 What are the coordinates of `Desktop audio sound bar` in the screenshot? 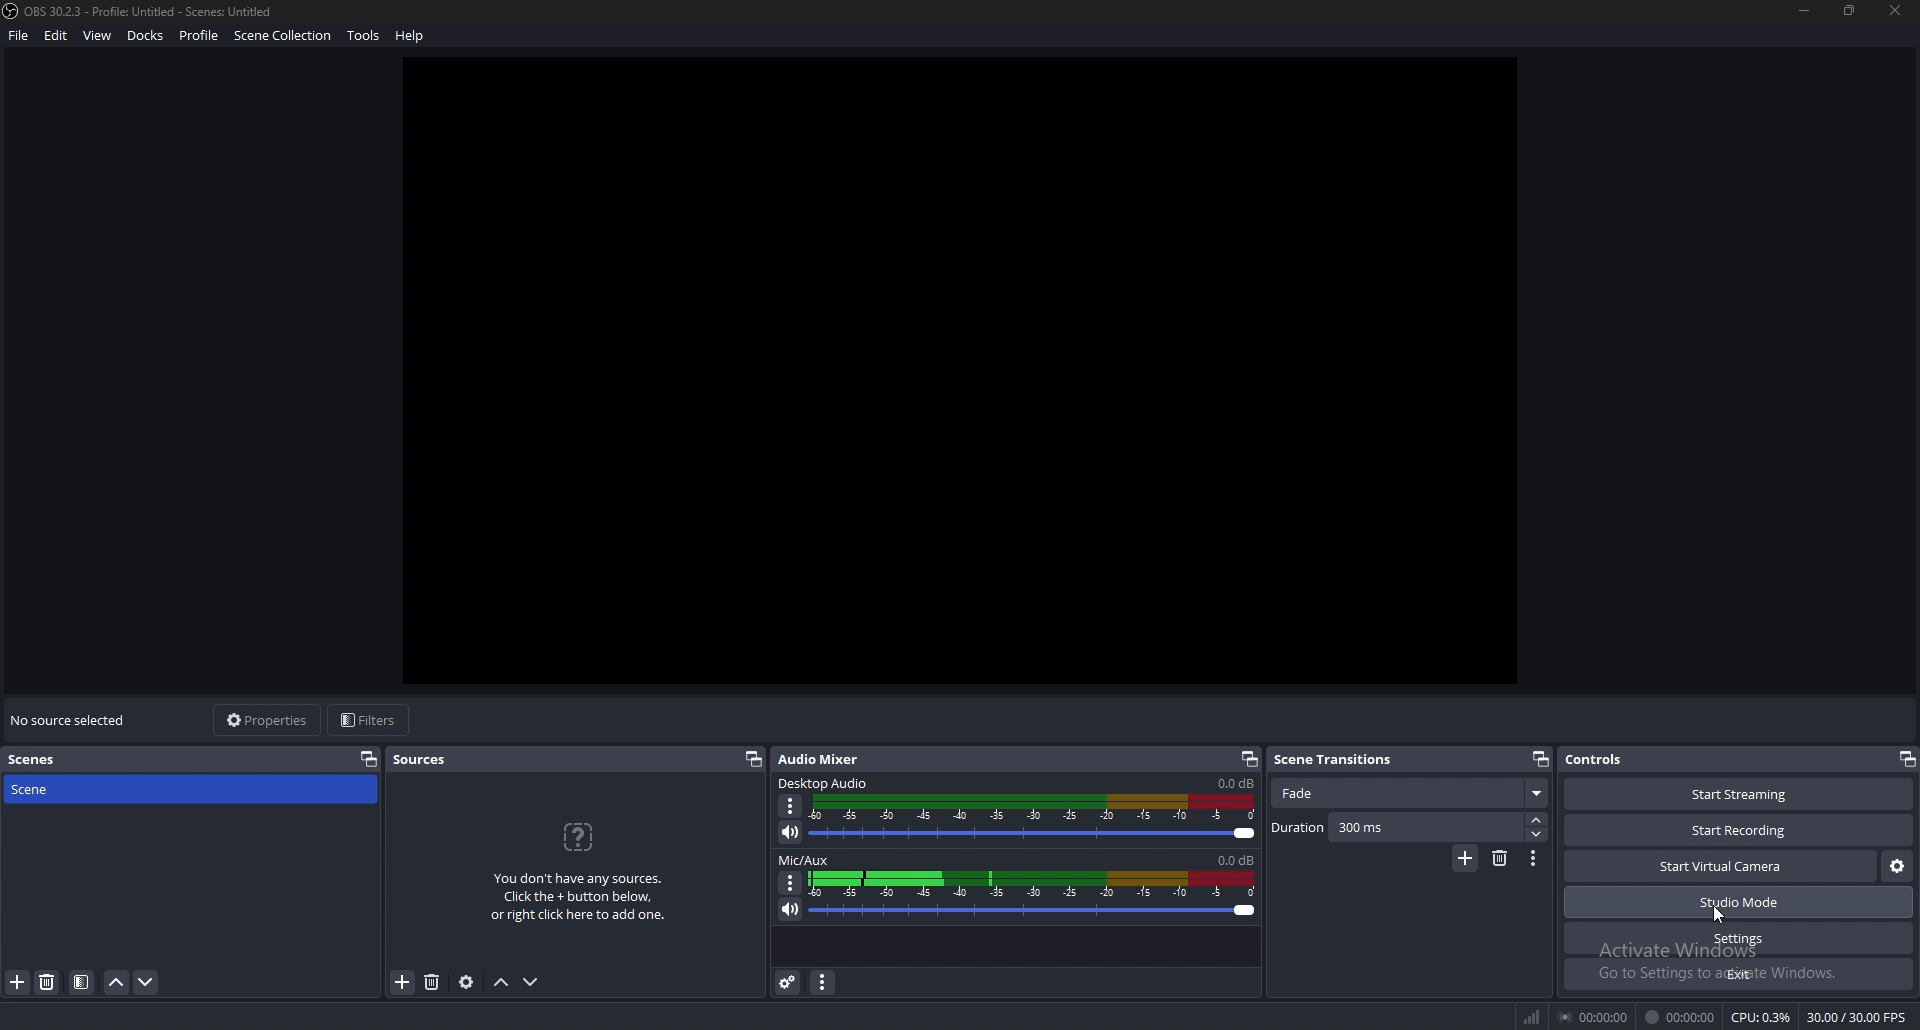 It's located at (1037, 820).